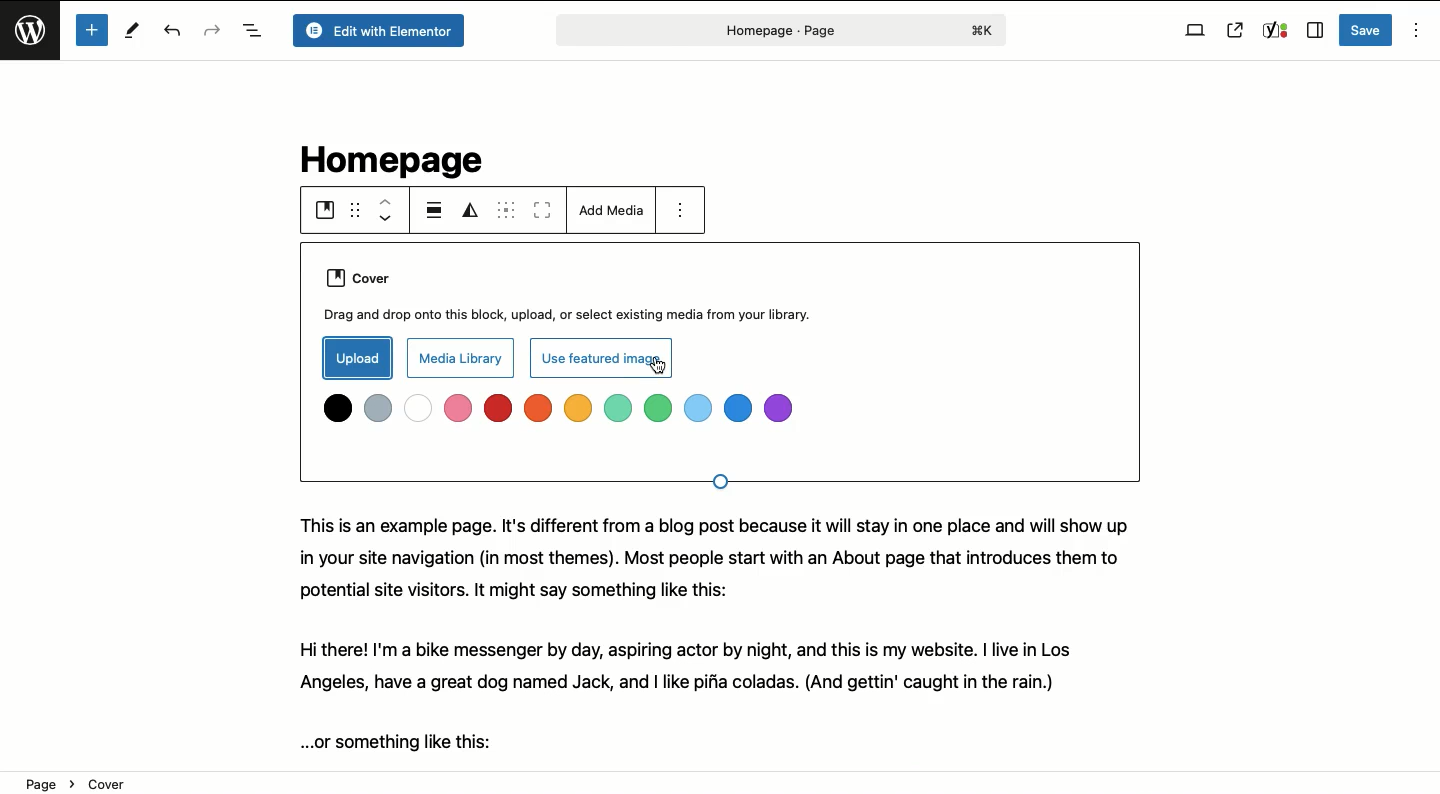  I want to click on Drag and drop, so click(561, 314).